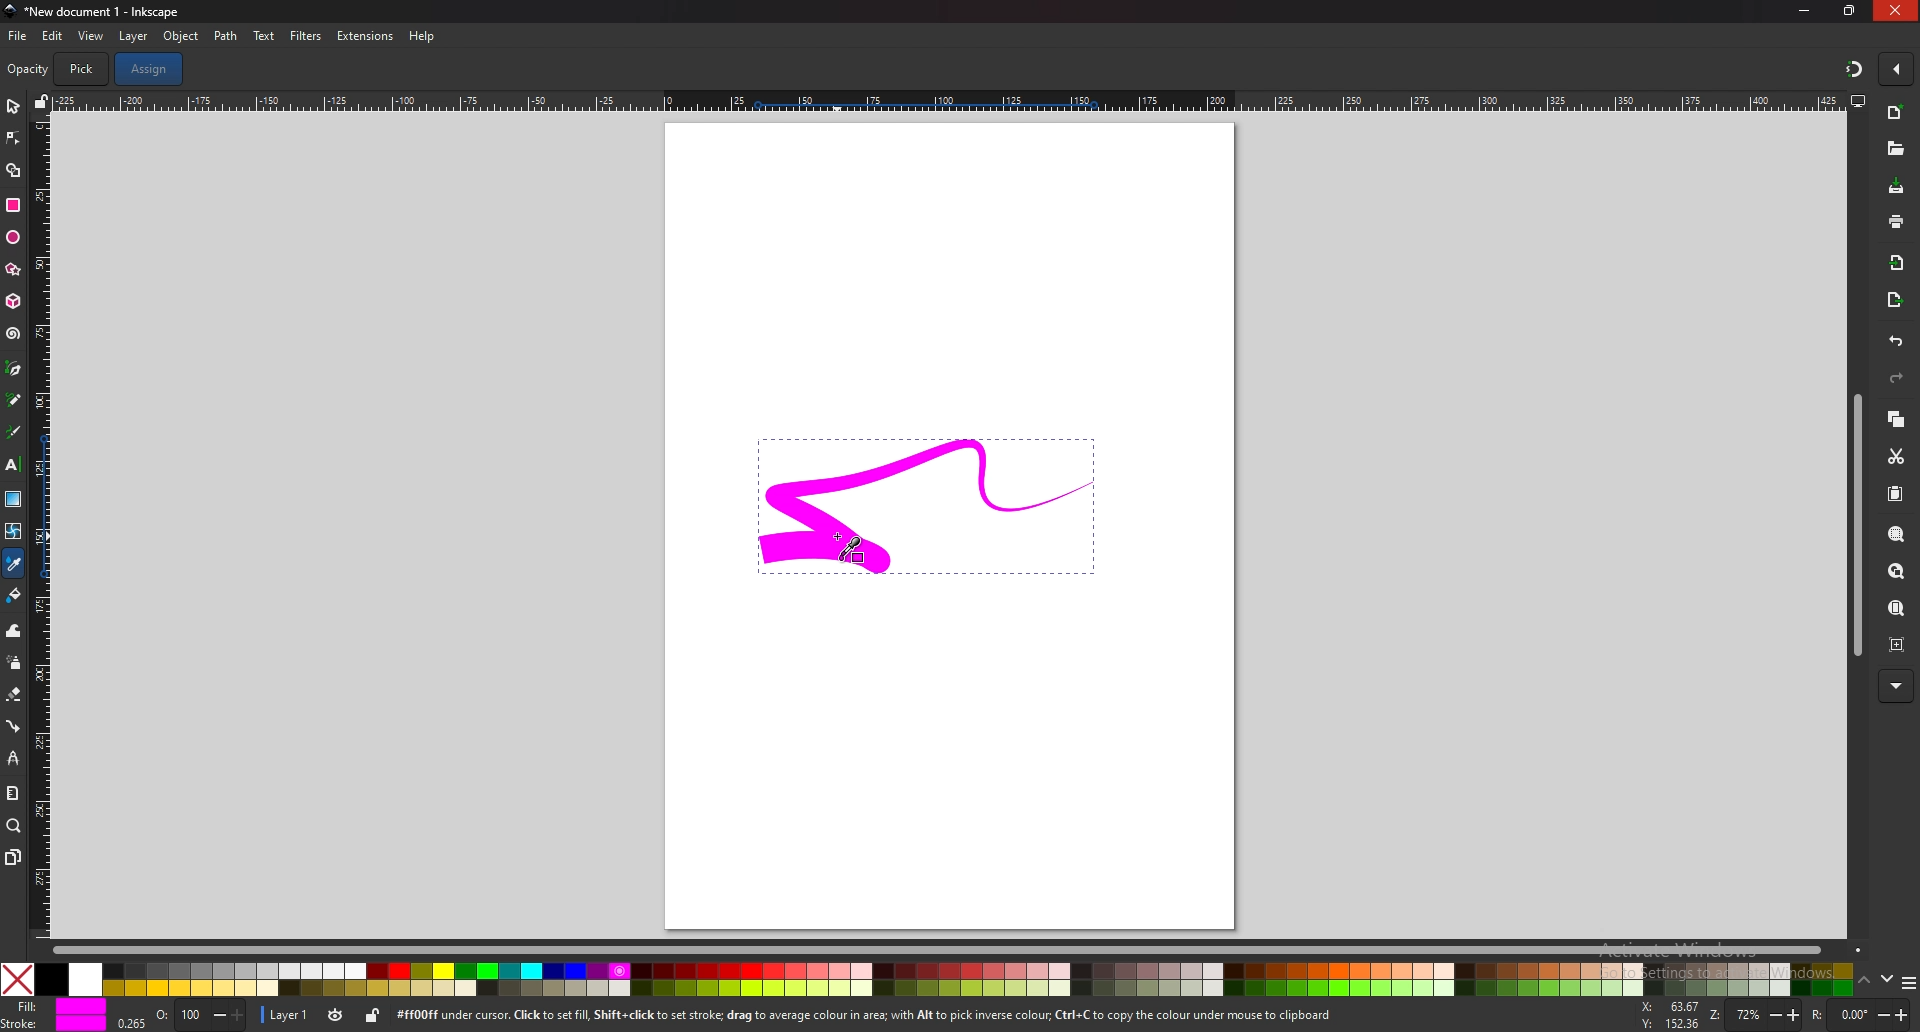 The image size is (1920, 1032). I want to click on calligraphy, so click(13, 431).